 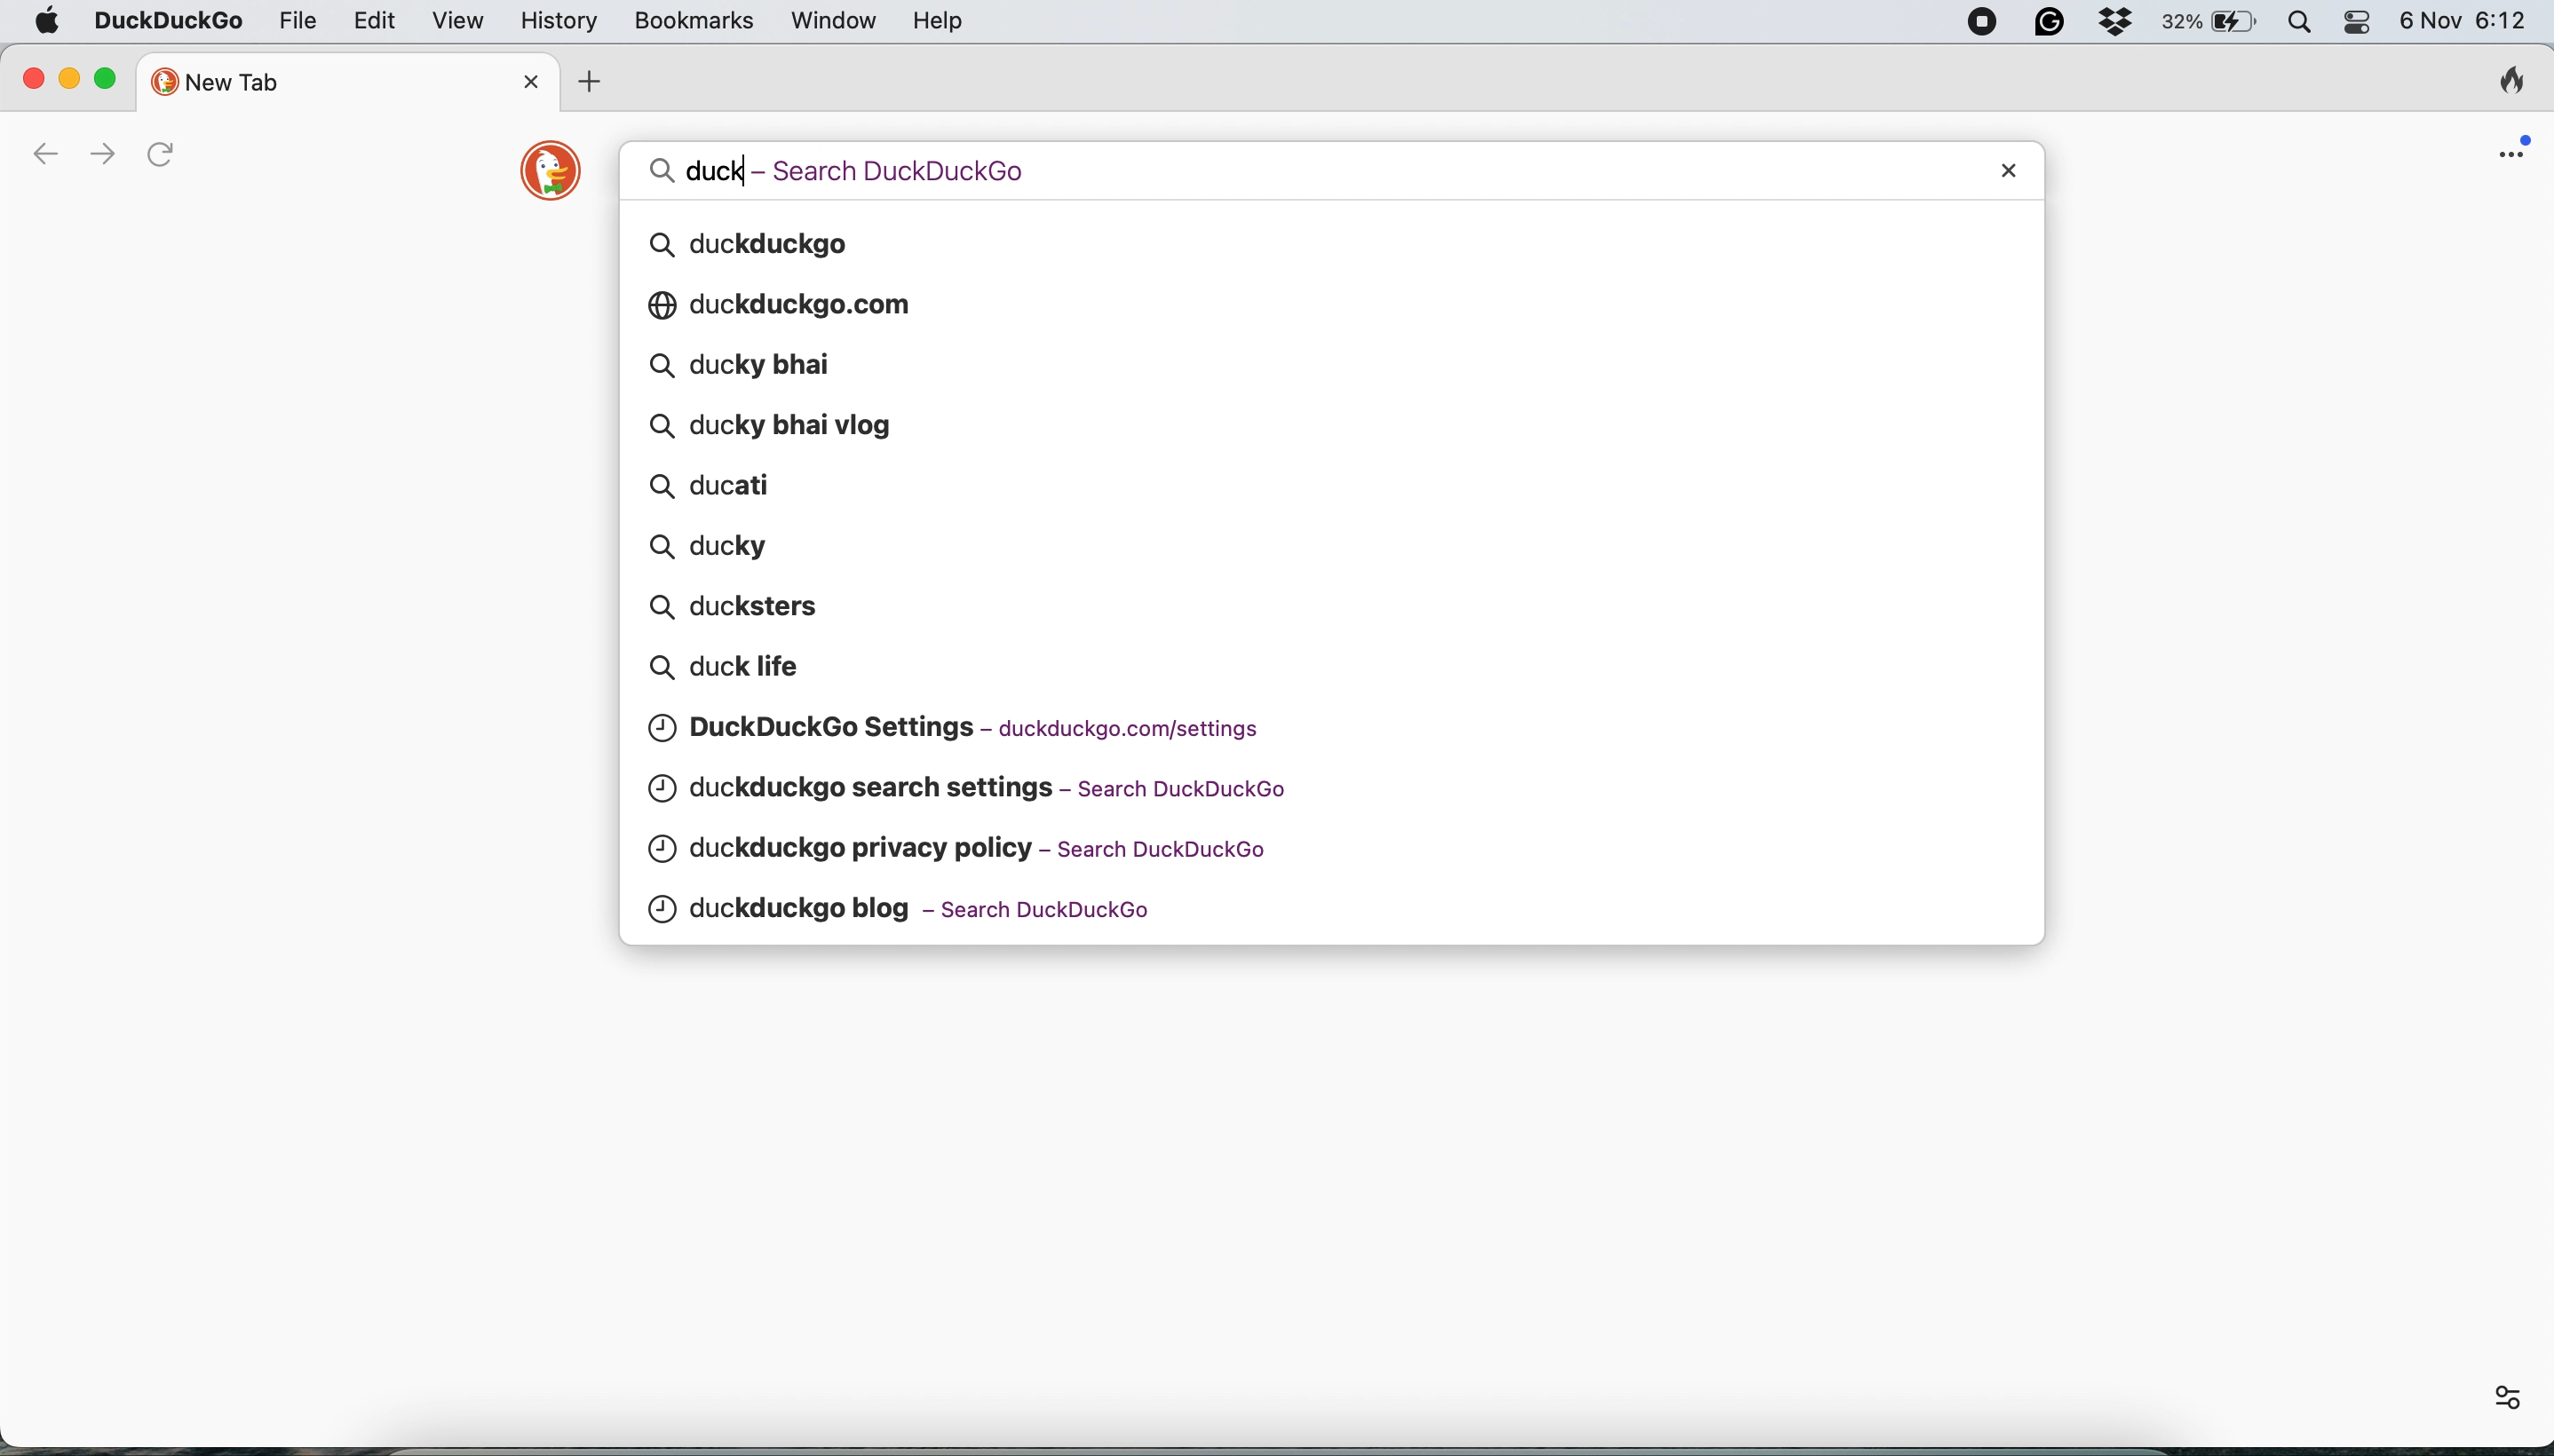 I want to click on maximise, so click(x=115, y=78).